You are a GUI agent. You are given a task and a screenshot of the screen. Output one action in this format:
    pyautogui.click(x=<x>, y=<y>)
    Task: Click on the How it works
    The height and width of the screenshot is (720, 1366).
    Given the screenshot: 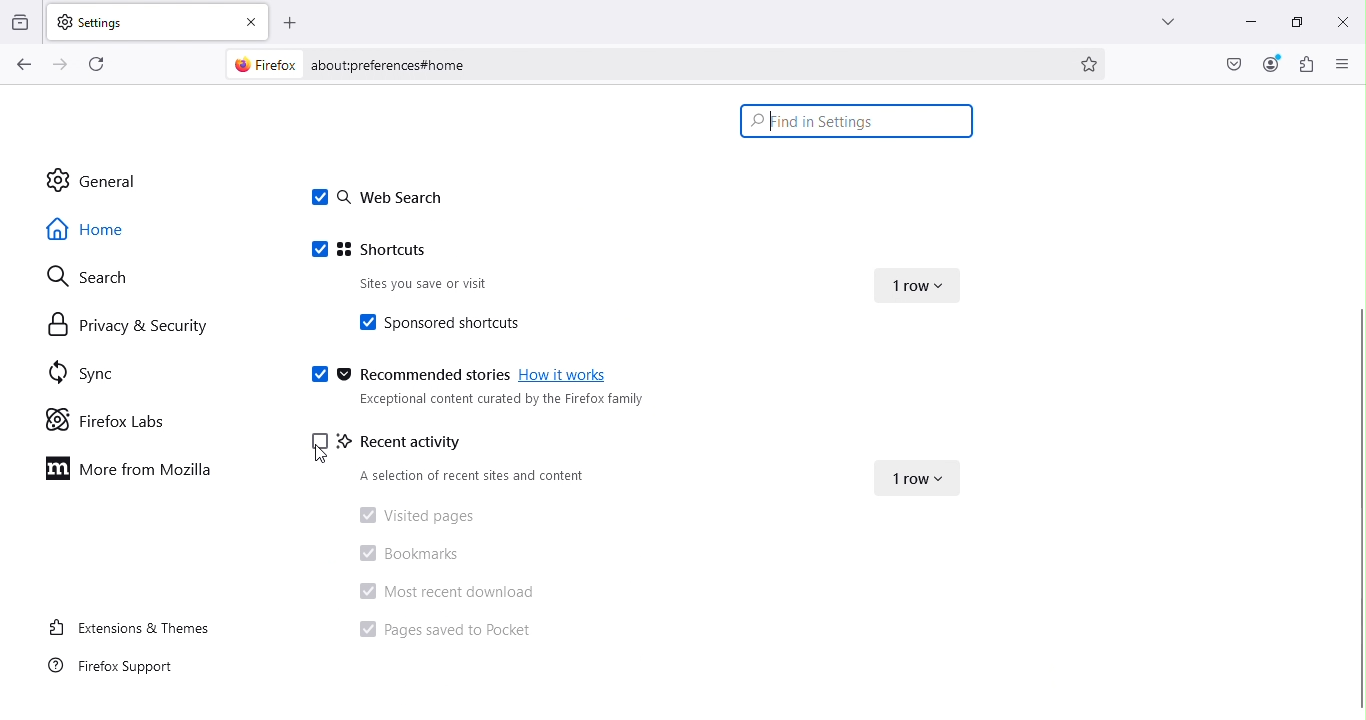 What is the action you would take?
    pyautogui.click(x=567, y=378)
    